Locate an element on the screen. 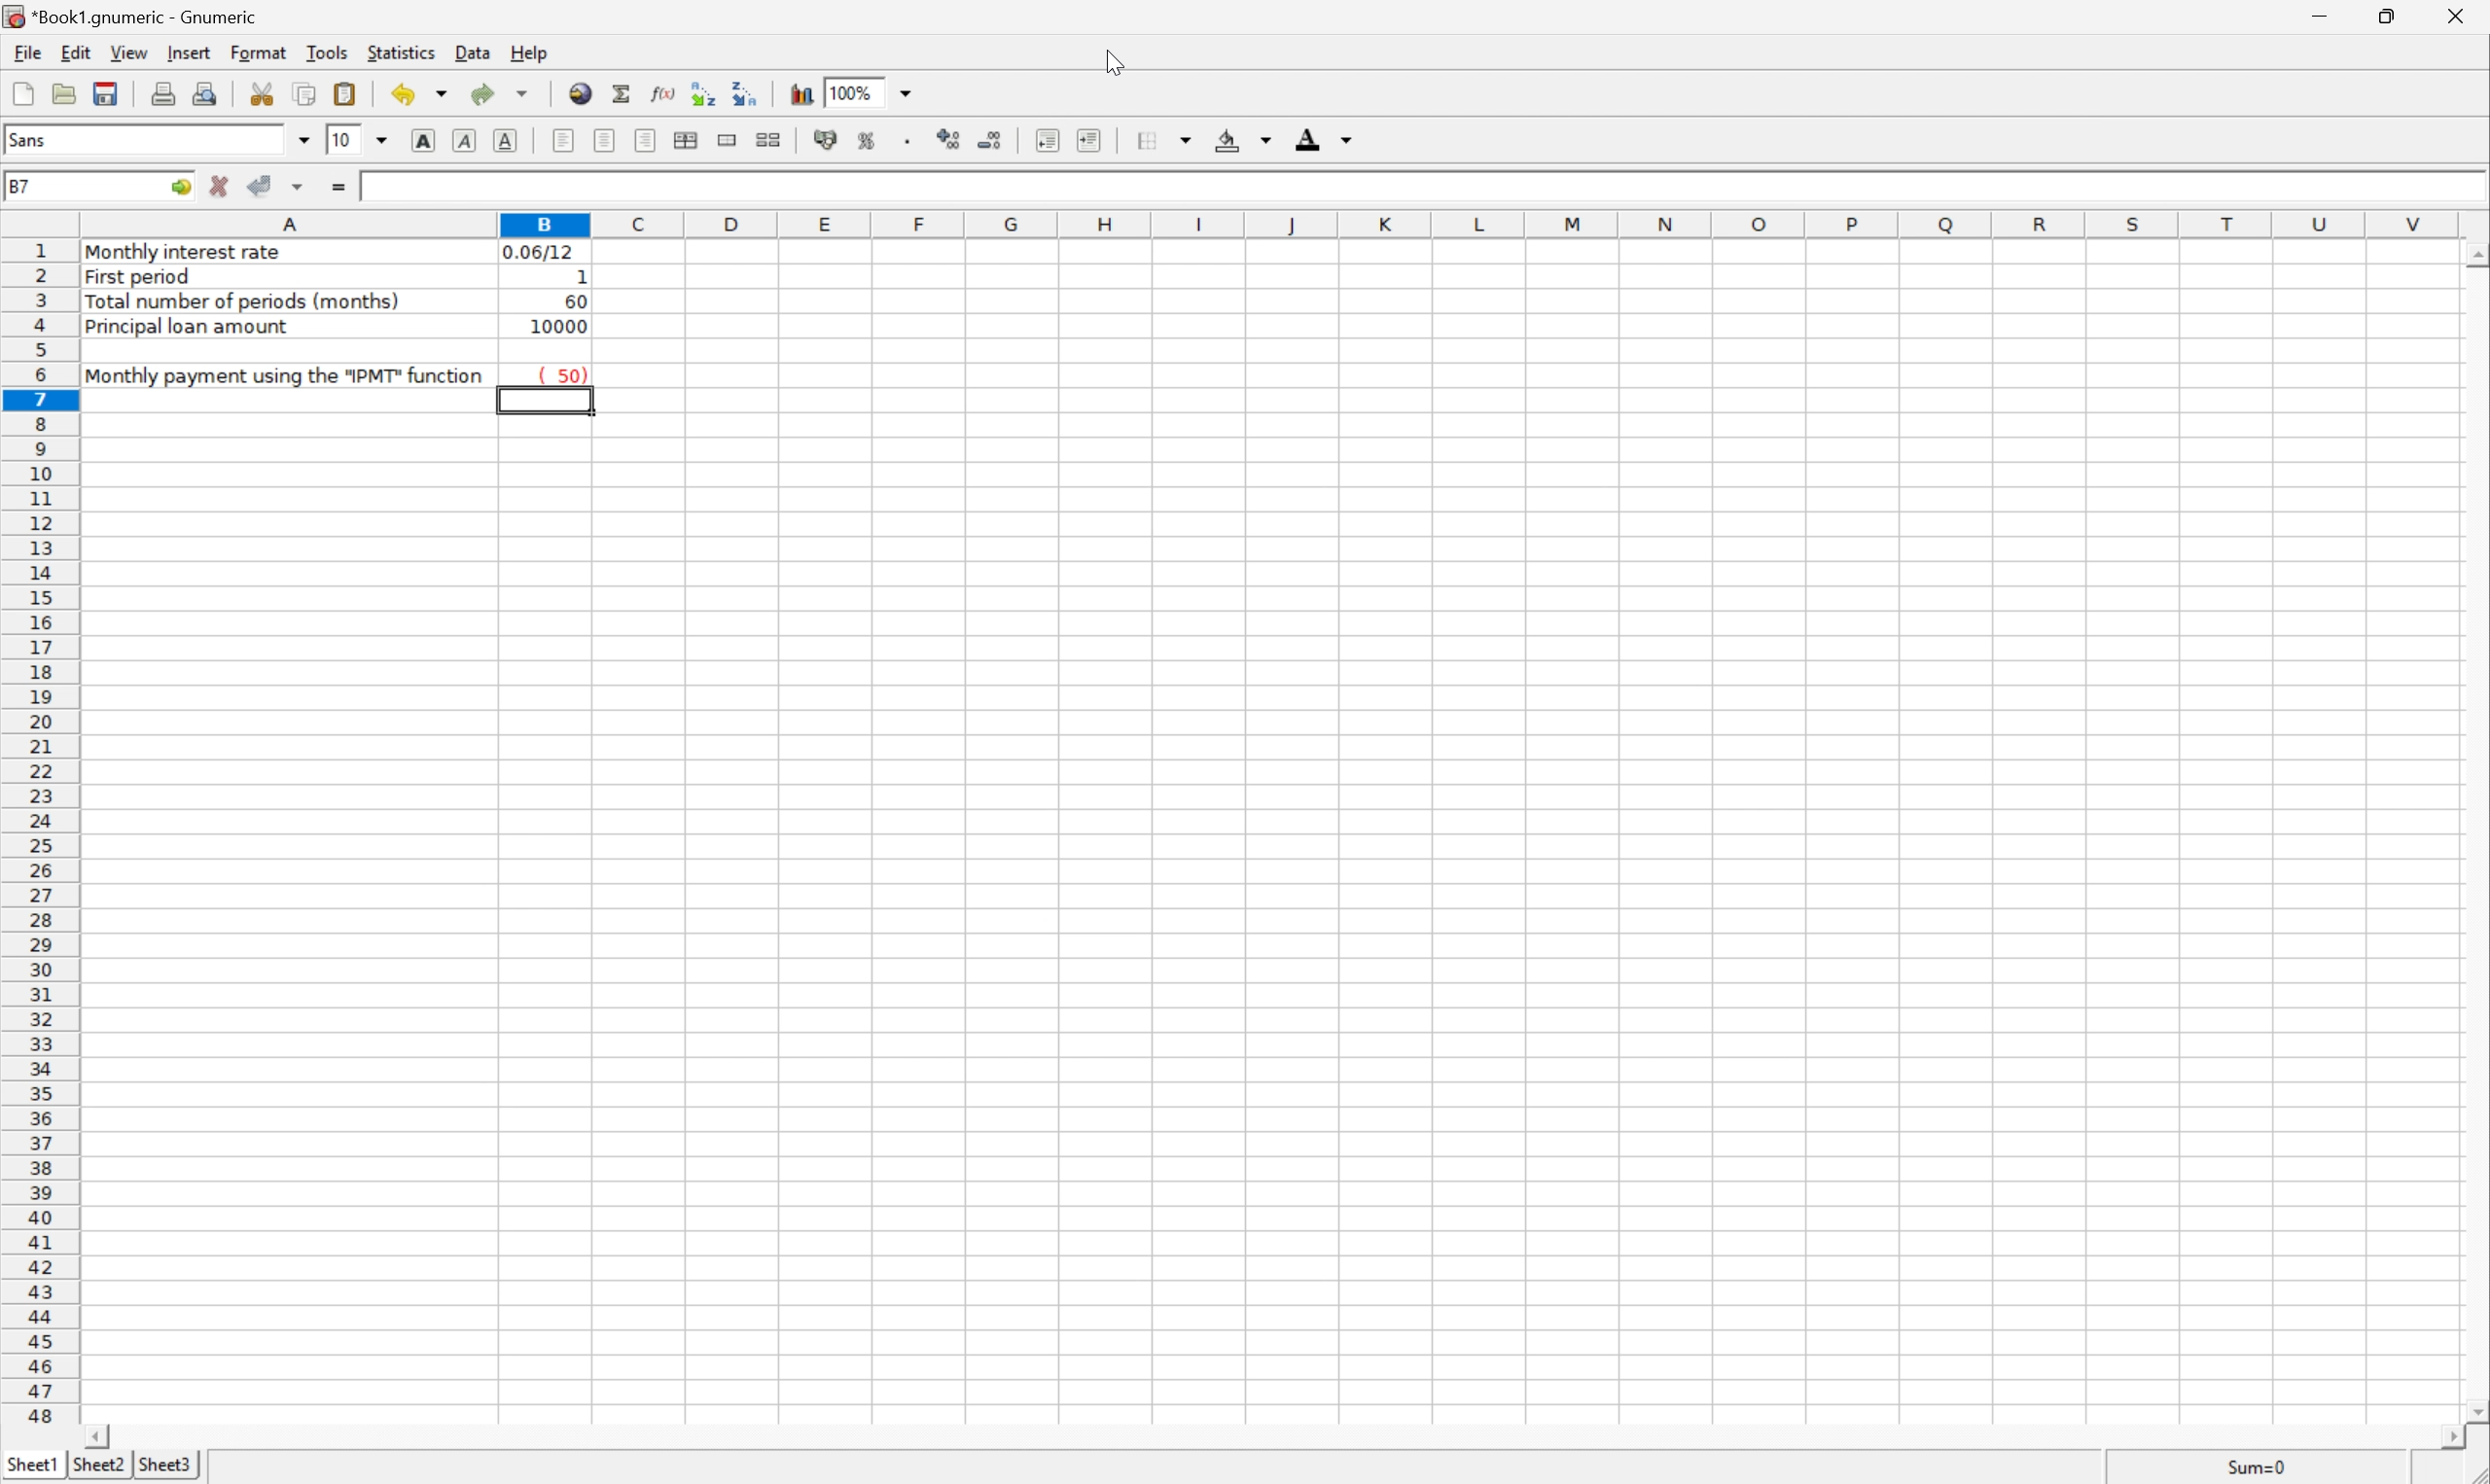 This screenshot has width=2490, height=1484. Sans is located at coordinates (28, 139).